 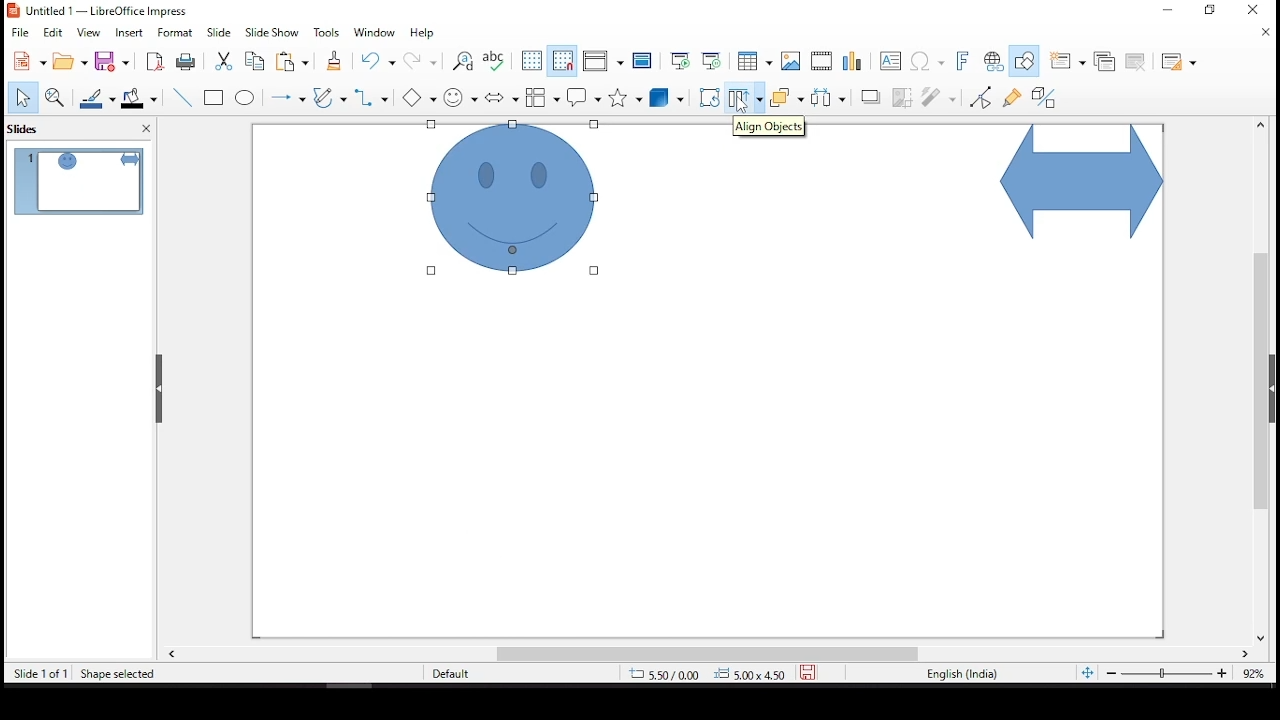 What do you see at coordinates (185, 62) in the screenshot?
I see `print` at bounding box center [185, 62].